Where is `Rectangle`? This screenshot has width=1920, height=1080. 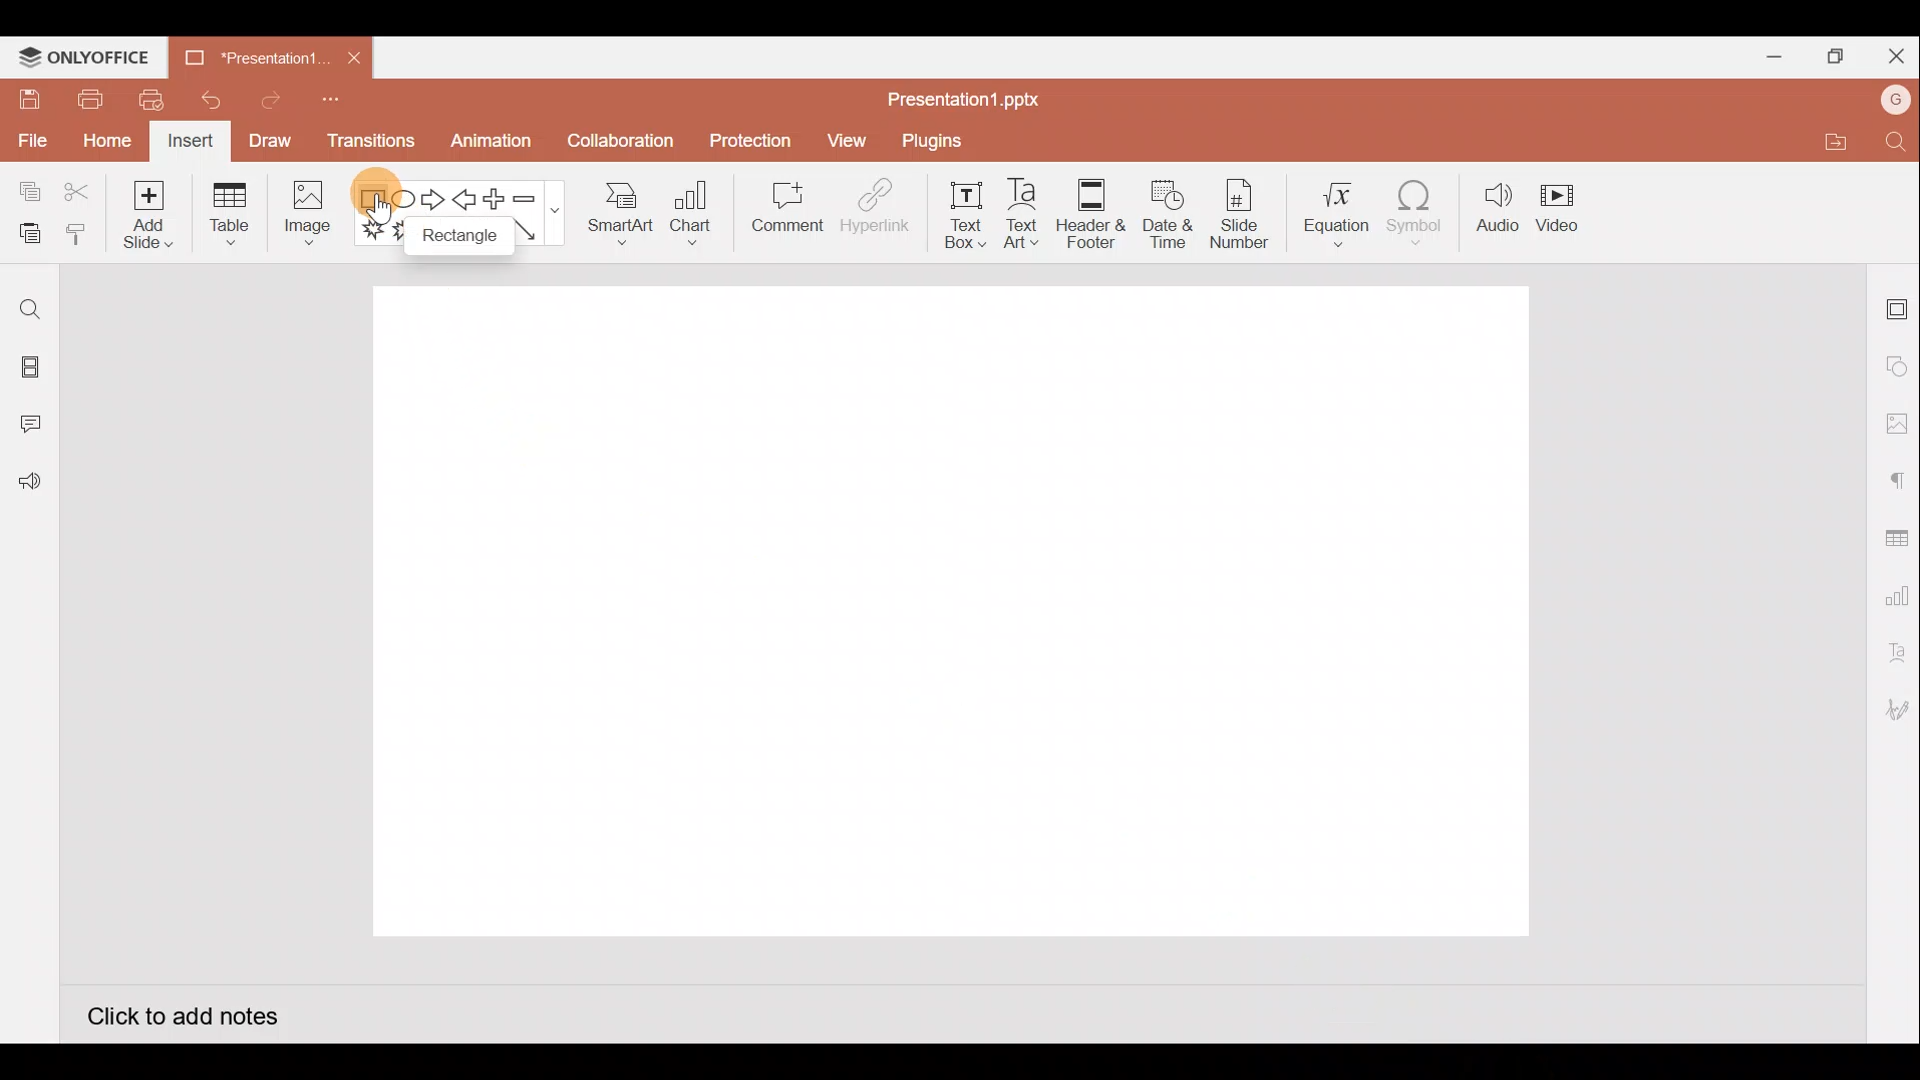
Rectangle is located at coordinates (374, 200).